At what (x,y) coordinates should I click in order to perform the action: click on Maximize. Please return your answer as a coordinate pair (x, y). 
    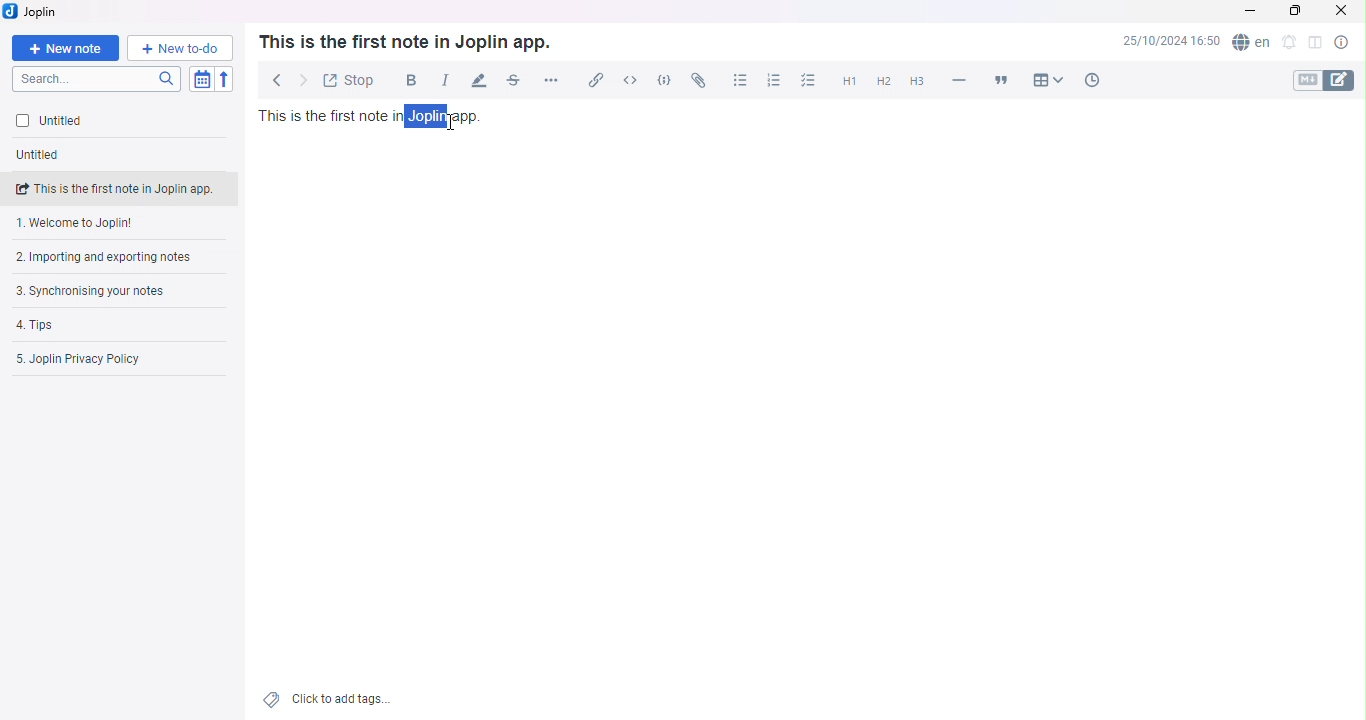
    Looking at the image, I should click on (1294, 14).